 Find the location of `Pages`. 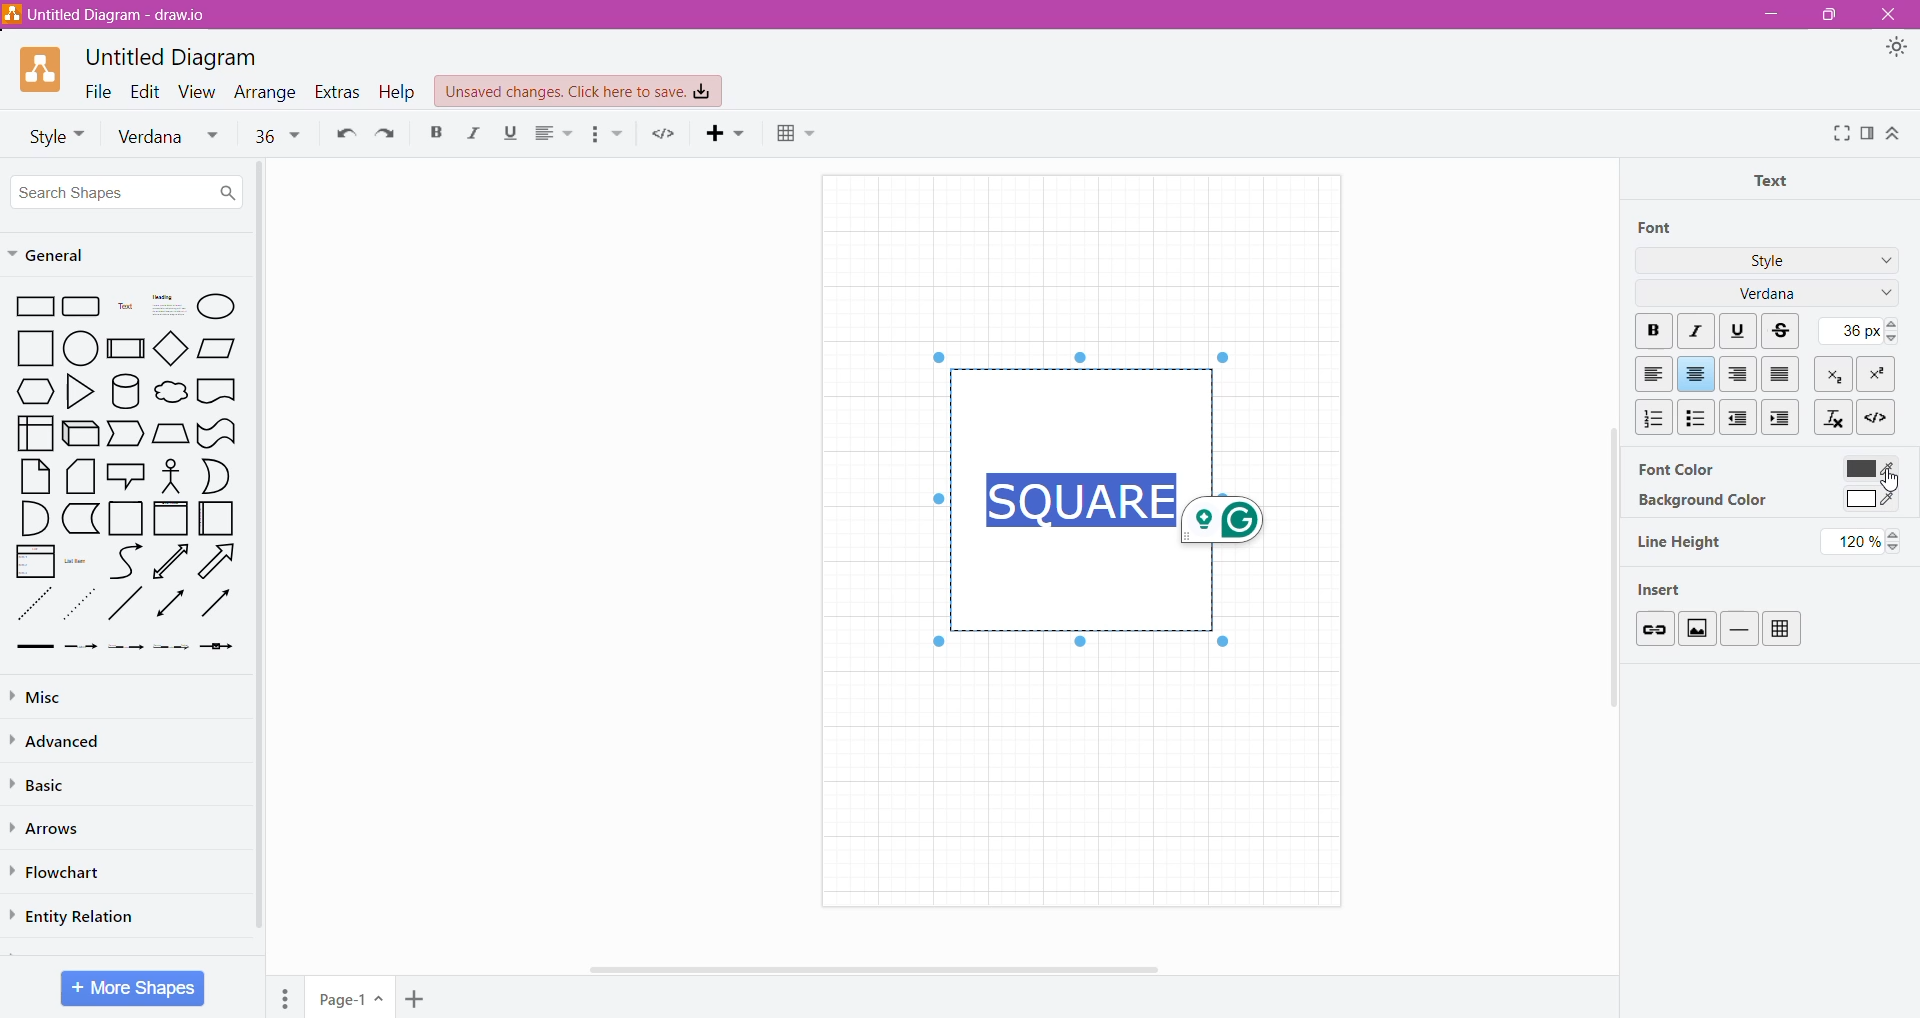

Pages is located at coordinates (286, 998).